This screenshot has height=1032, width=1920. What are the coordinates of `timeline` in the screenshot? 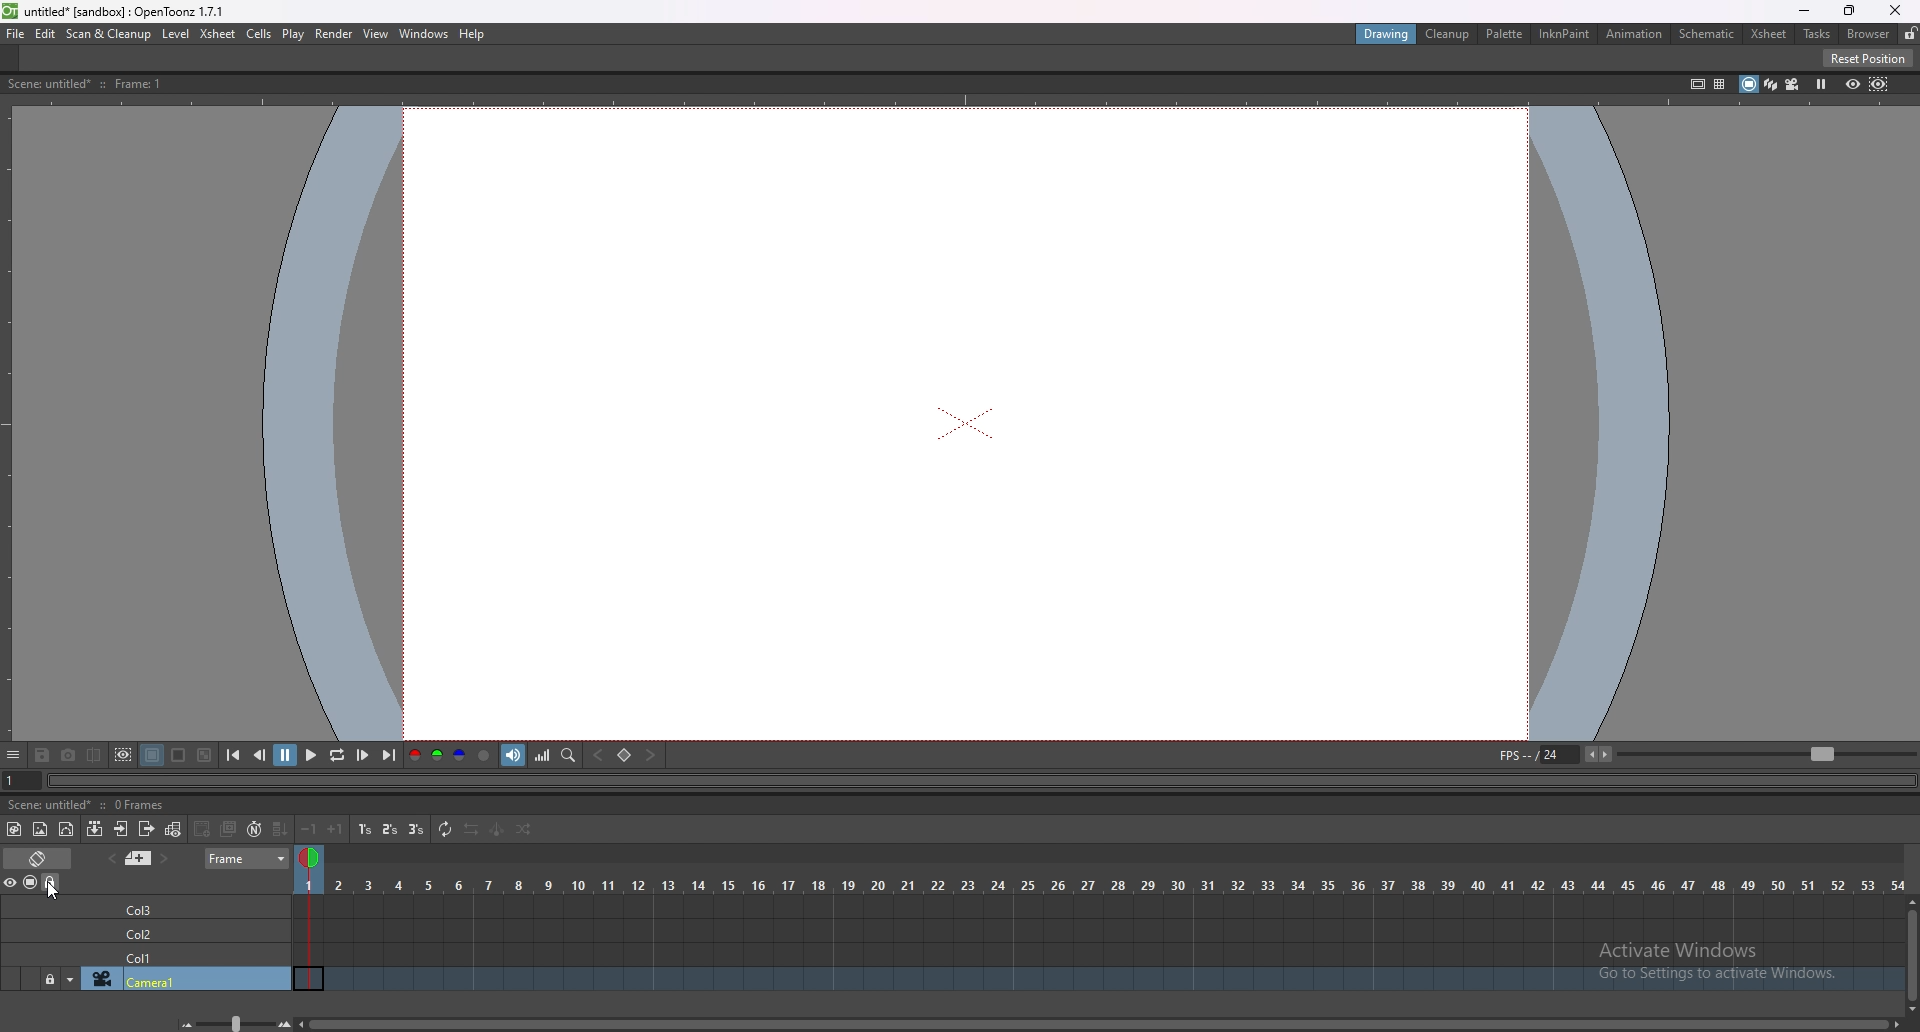 It's located at (1099, 954).